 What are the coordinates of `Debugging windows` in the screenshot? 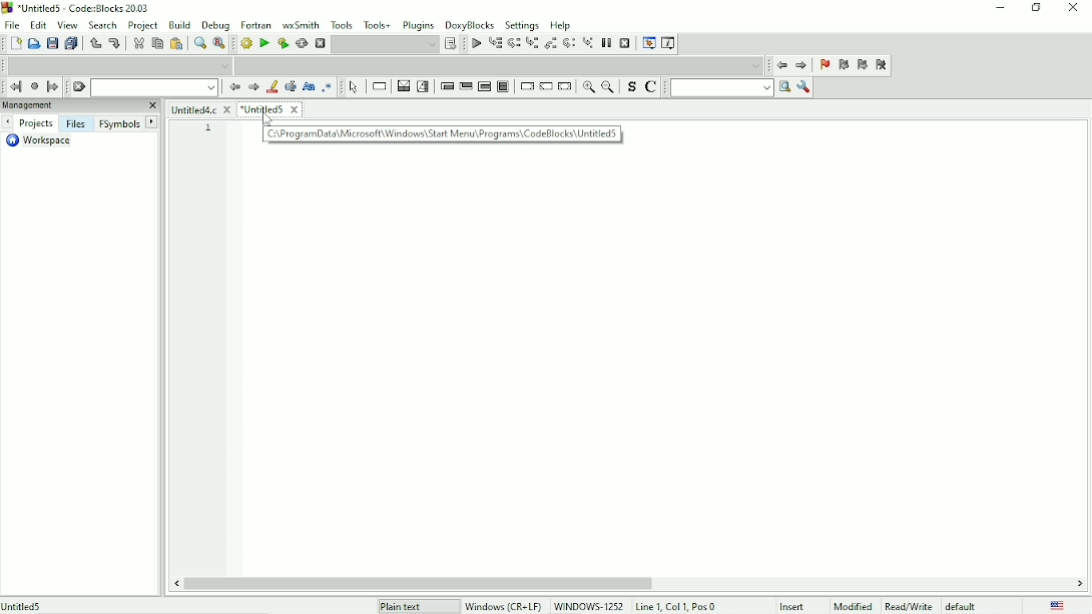 It's located at (648, 44).